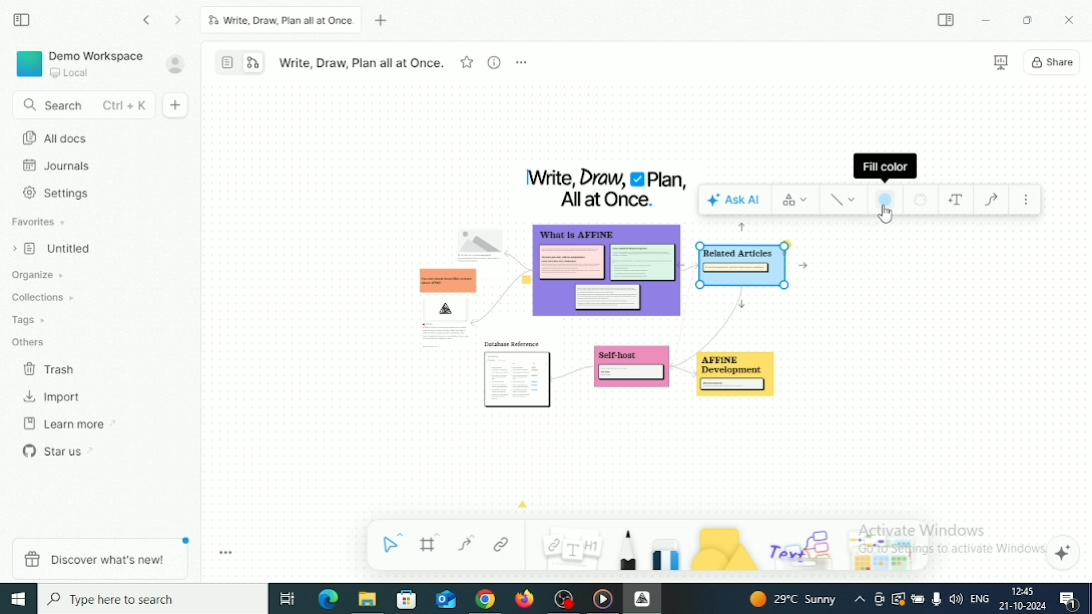  What do you see at coordinates (606, 188) in the screenshot?
I see `Title` at bounding box center [606, 188].